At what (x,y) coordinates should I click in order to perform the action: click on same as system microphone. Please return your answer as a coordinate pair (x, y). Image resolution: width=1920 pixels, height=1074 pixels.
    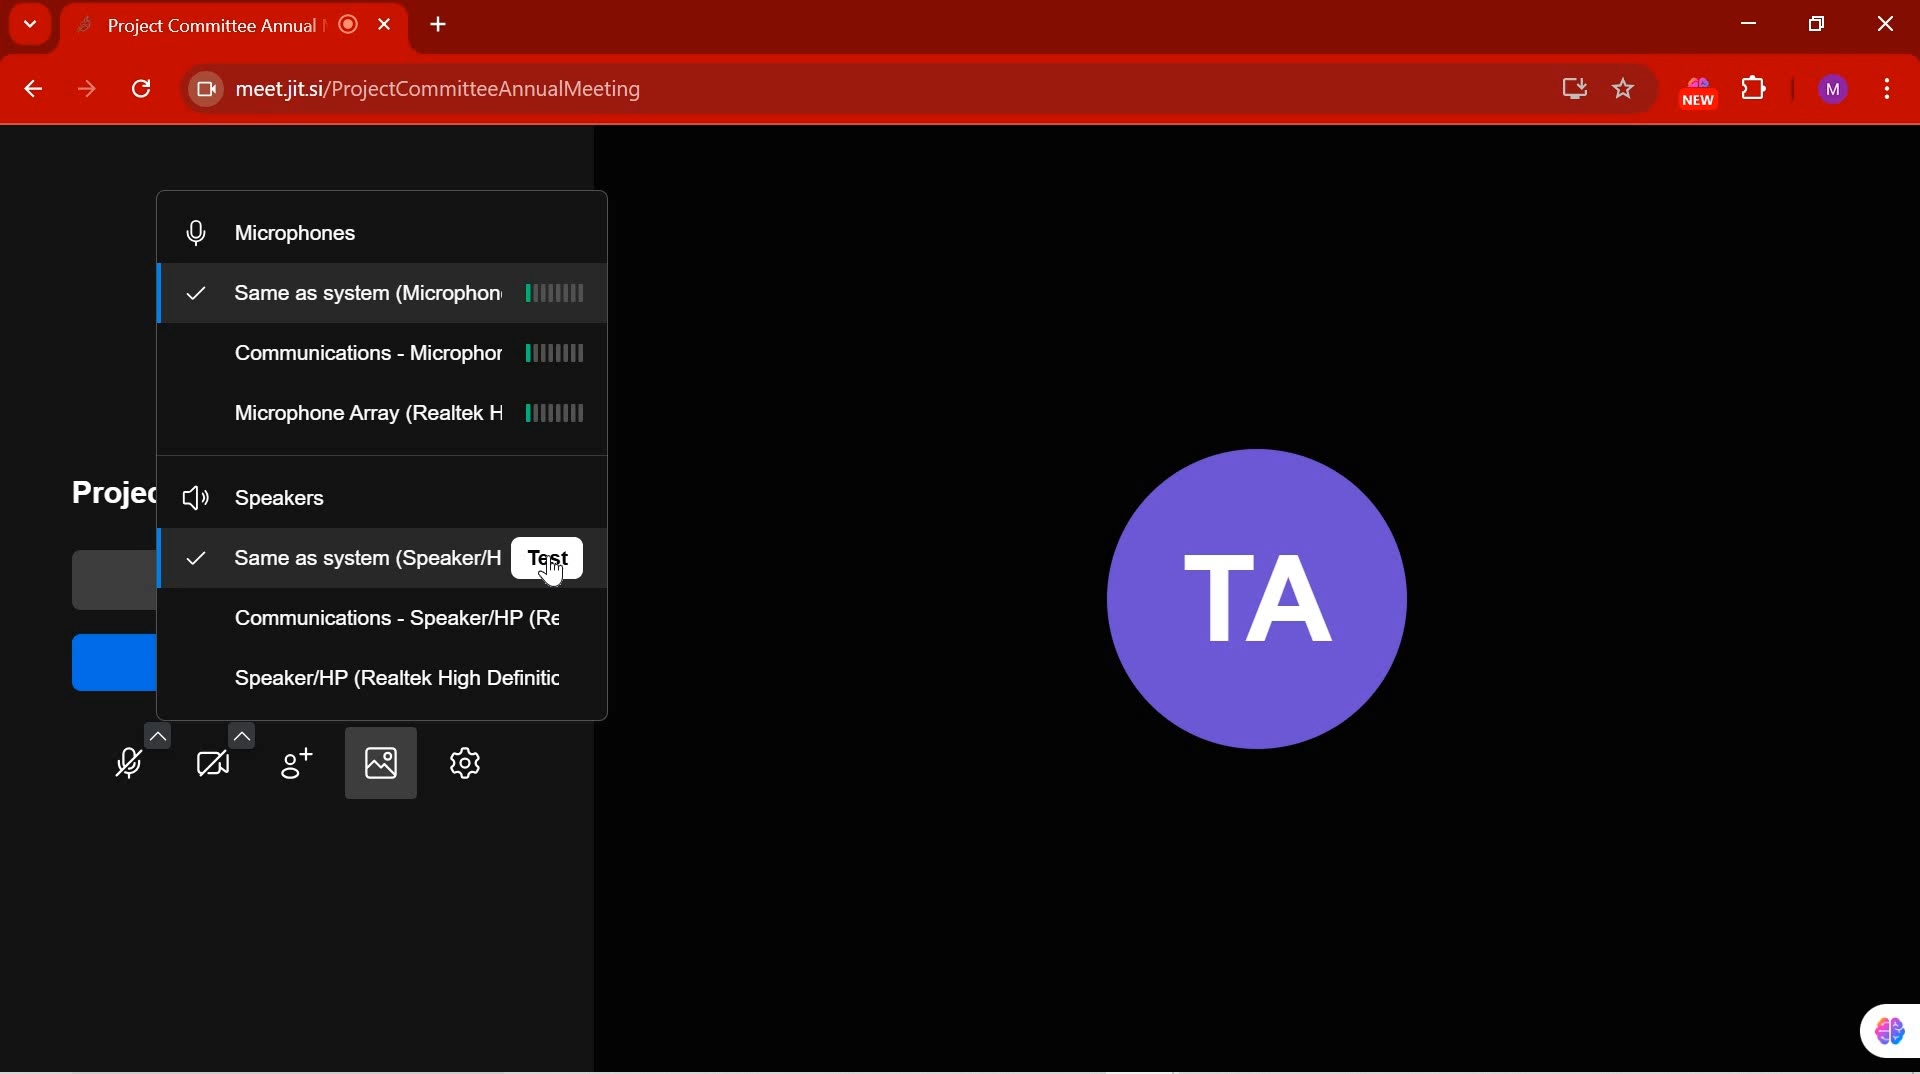
    Looking at the image, I should click on (388, 294).